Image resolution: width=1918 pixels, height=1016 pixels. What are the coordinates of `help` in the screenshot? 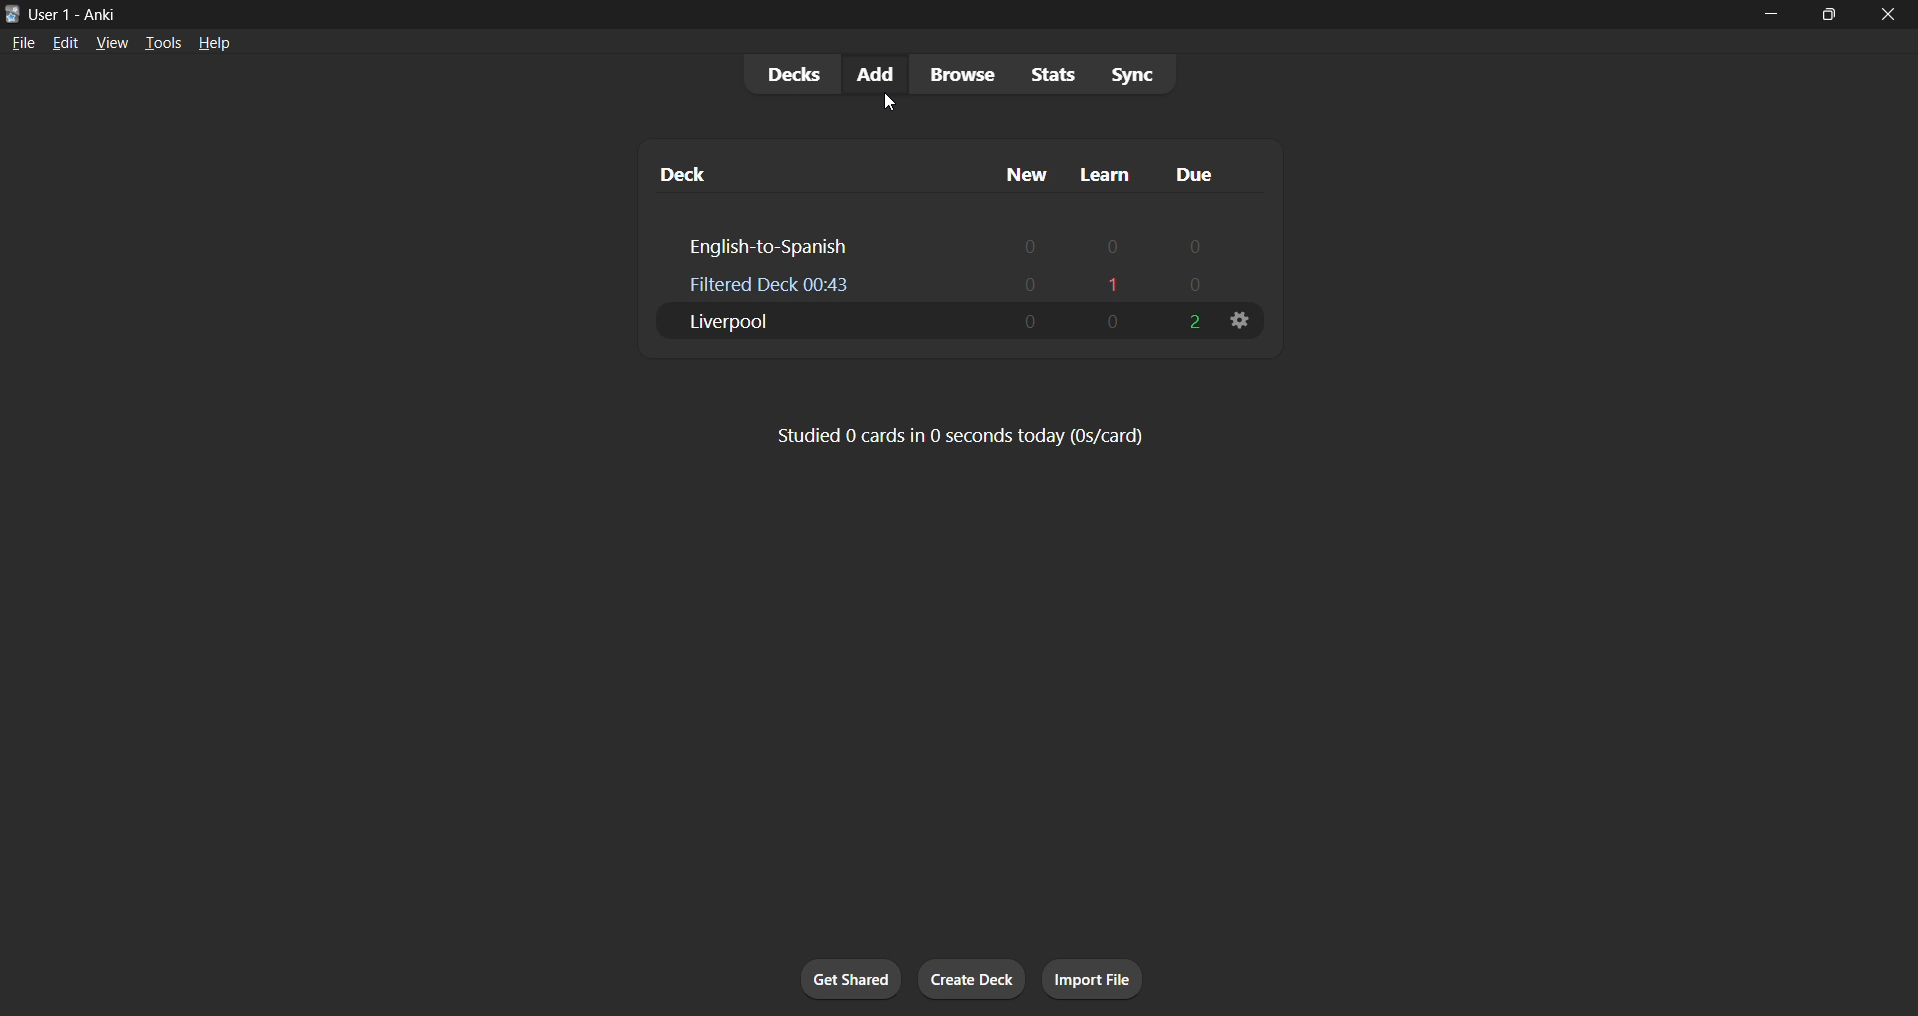 It's located at (212, 42).